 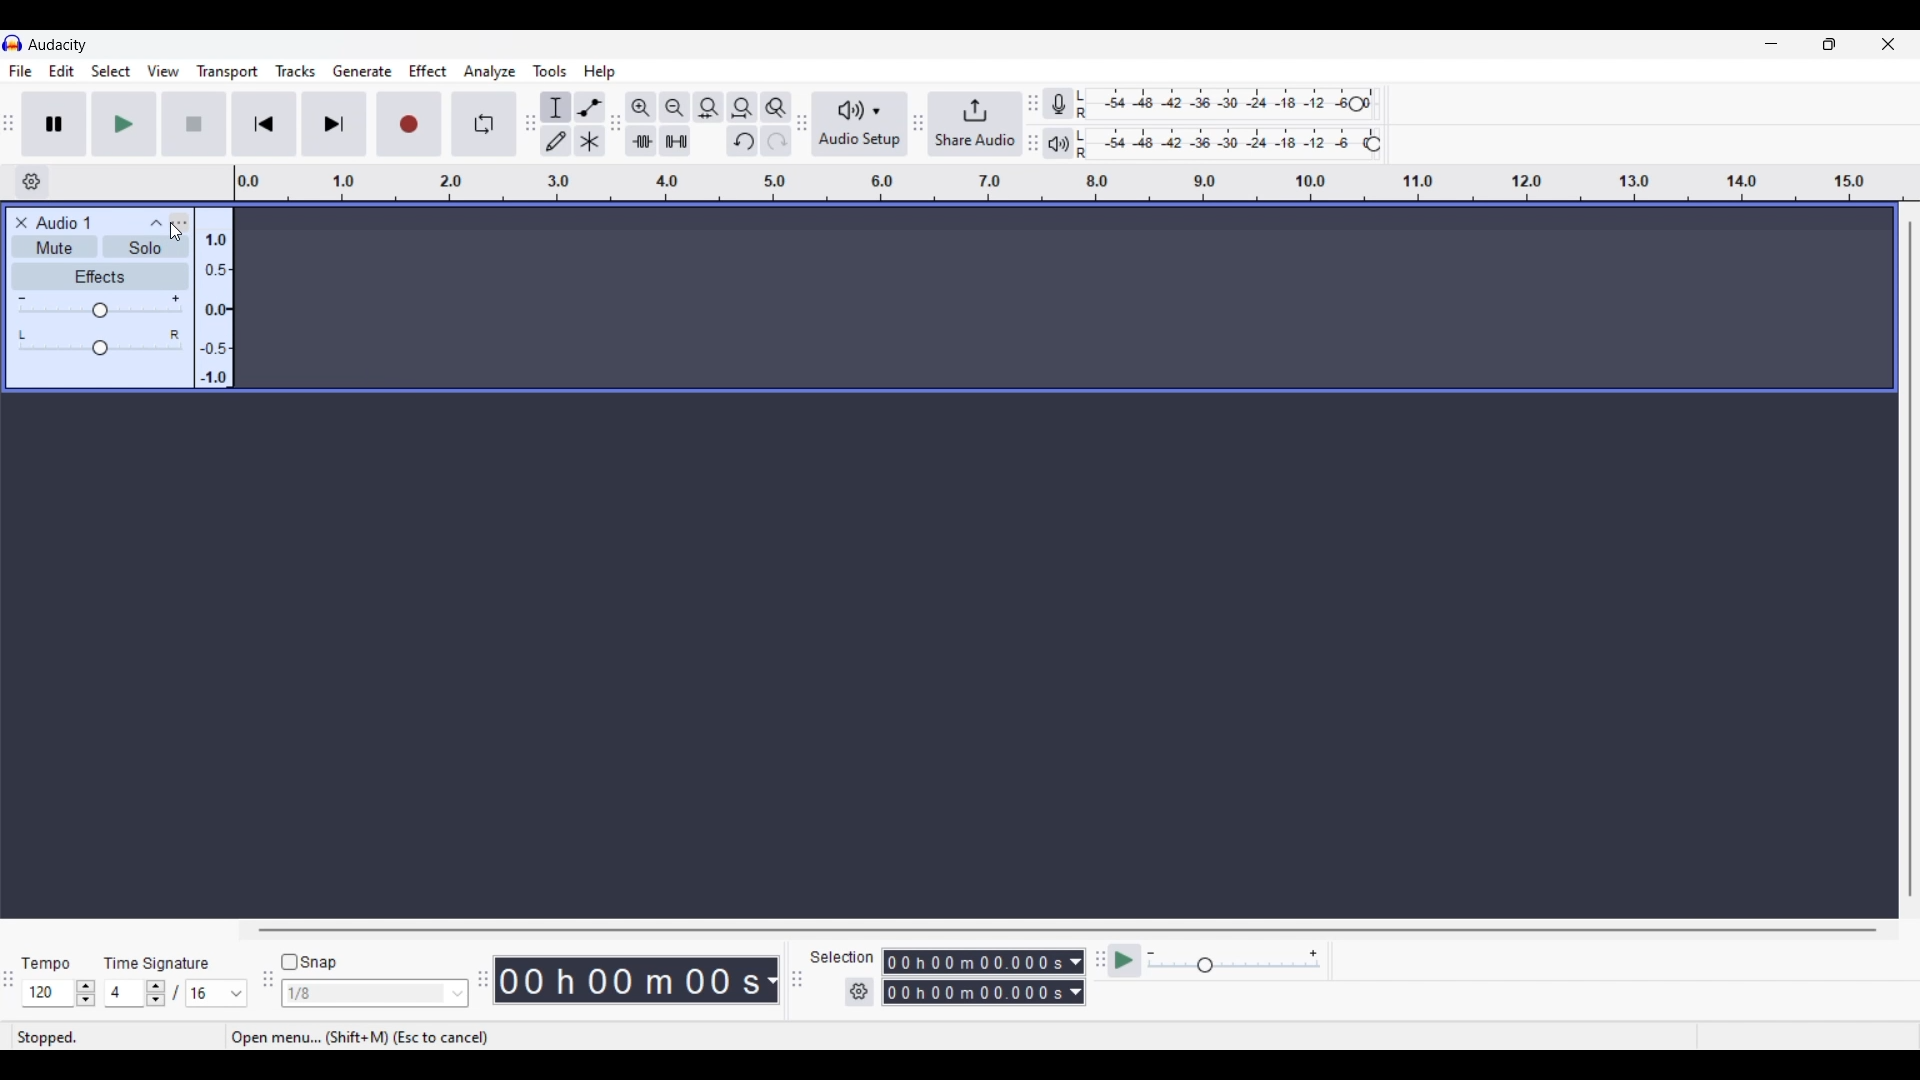 What do you see at coordinates (371, 1038) in the screenshot?
I see `Open menu... (Shift+M) (Esc to cancel)` at bounding box center [371, 1038].